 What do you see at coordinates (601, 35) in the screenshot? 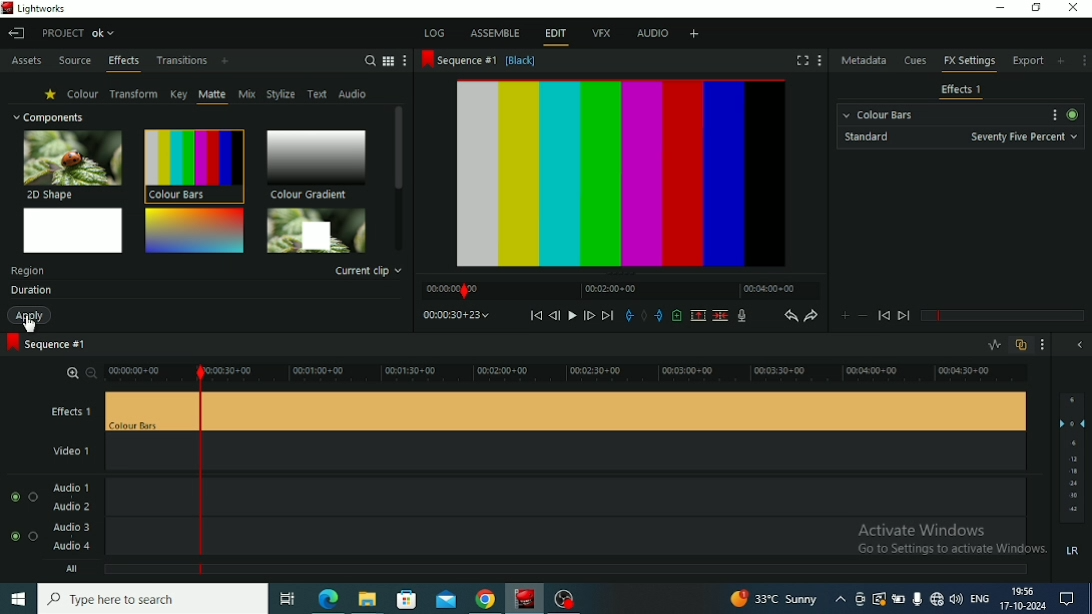
I see `VFX` at bounding box center [601, 35].